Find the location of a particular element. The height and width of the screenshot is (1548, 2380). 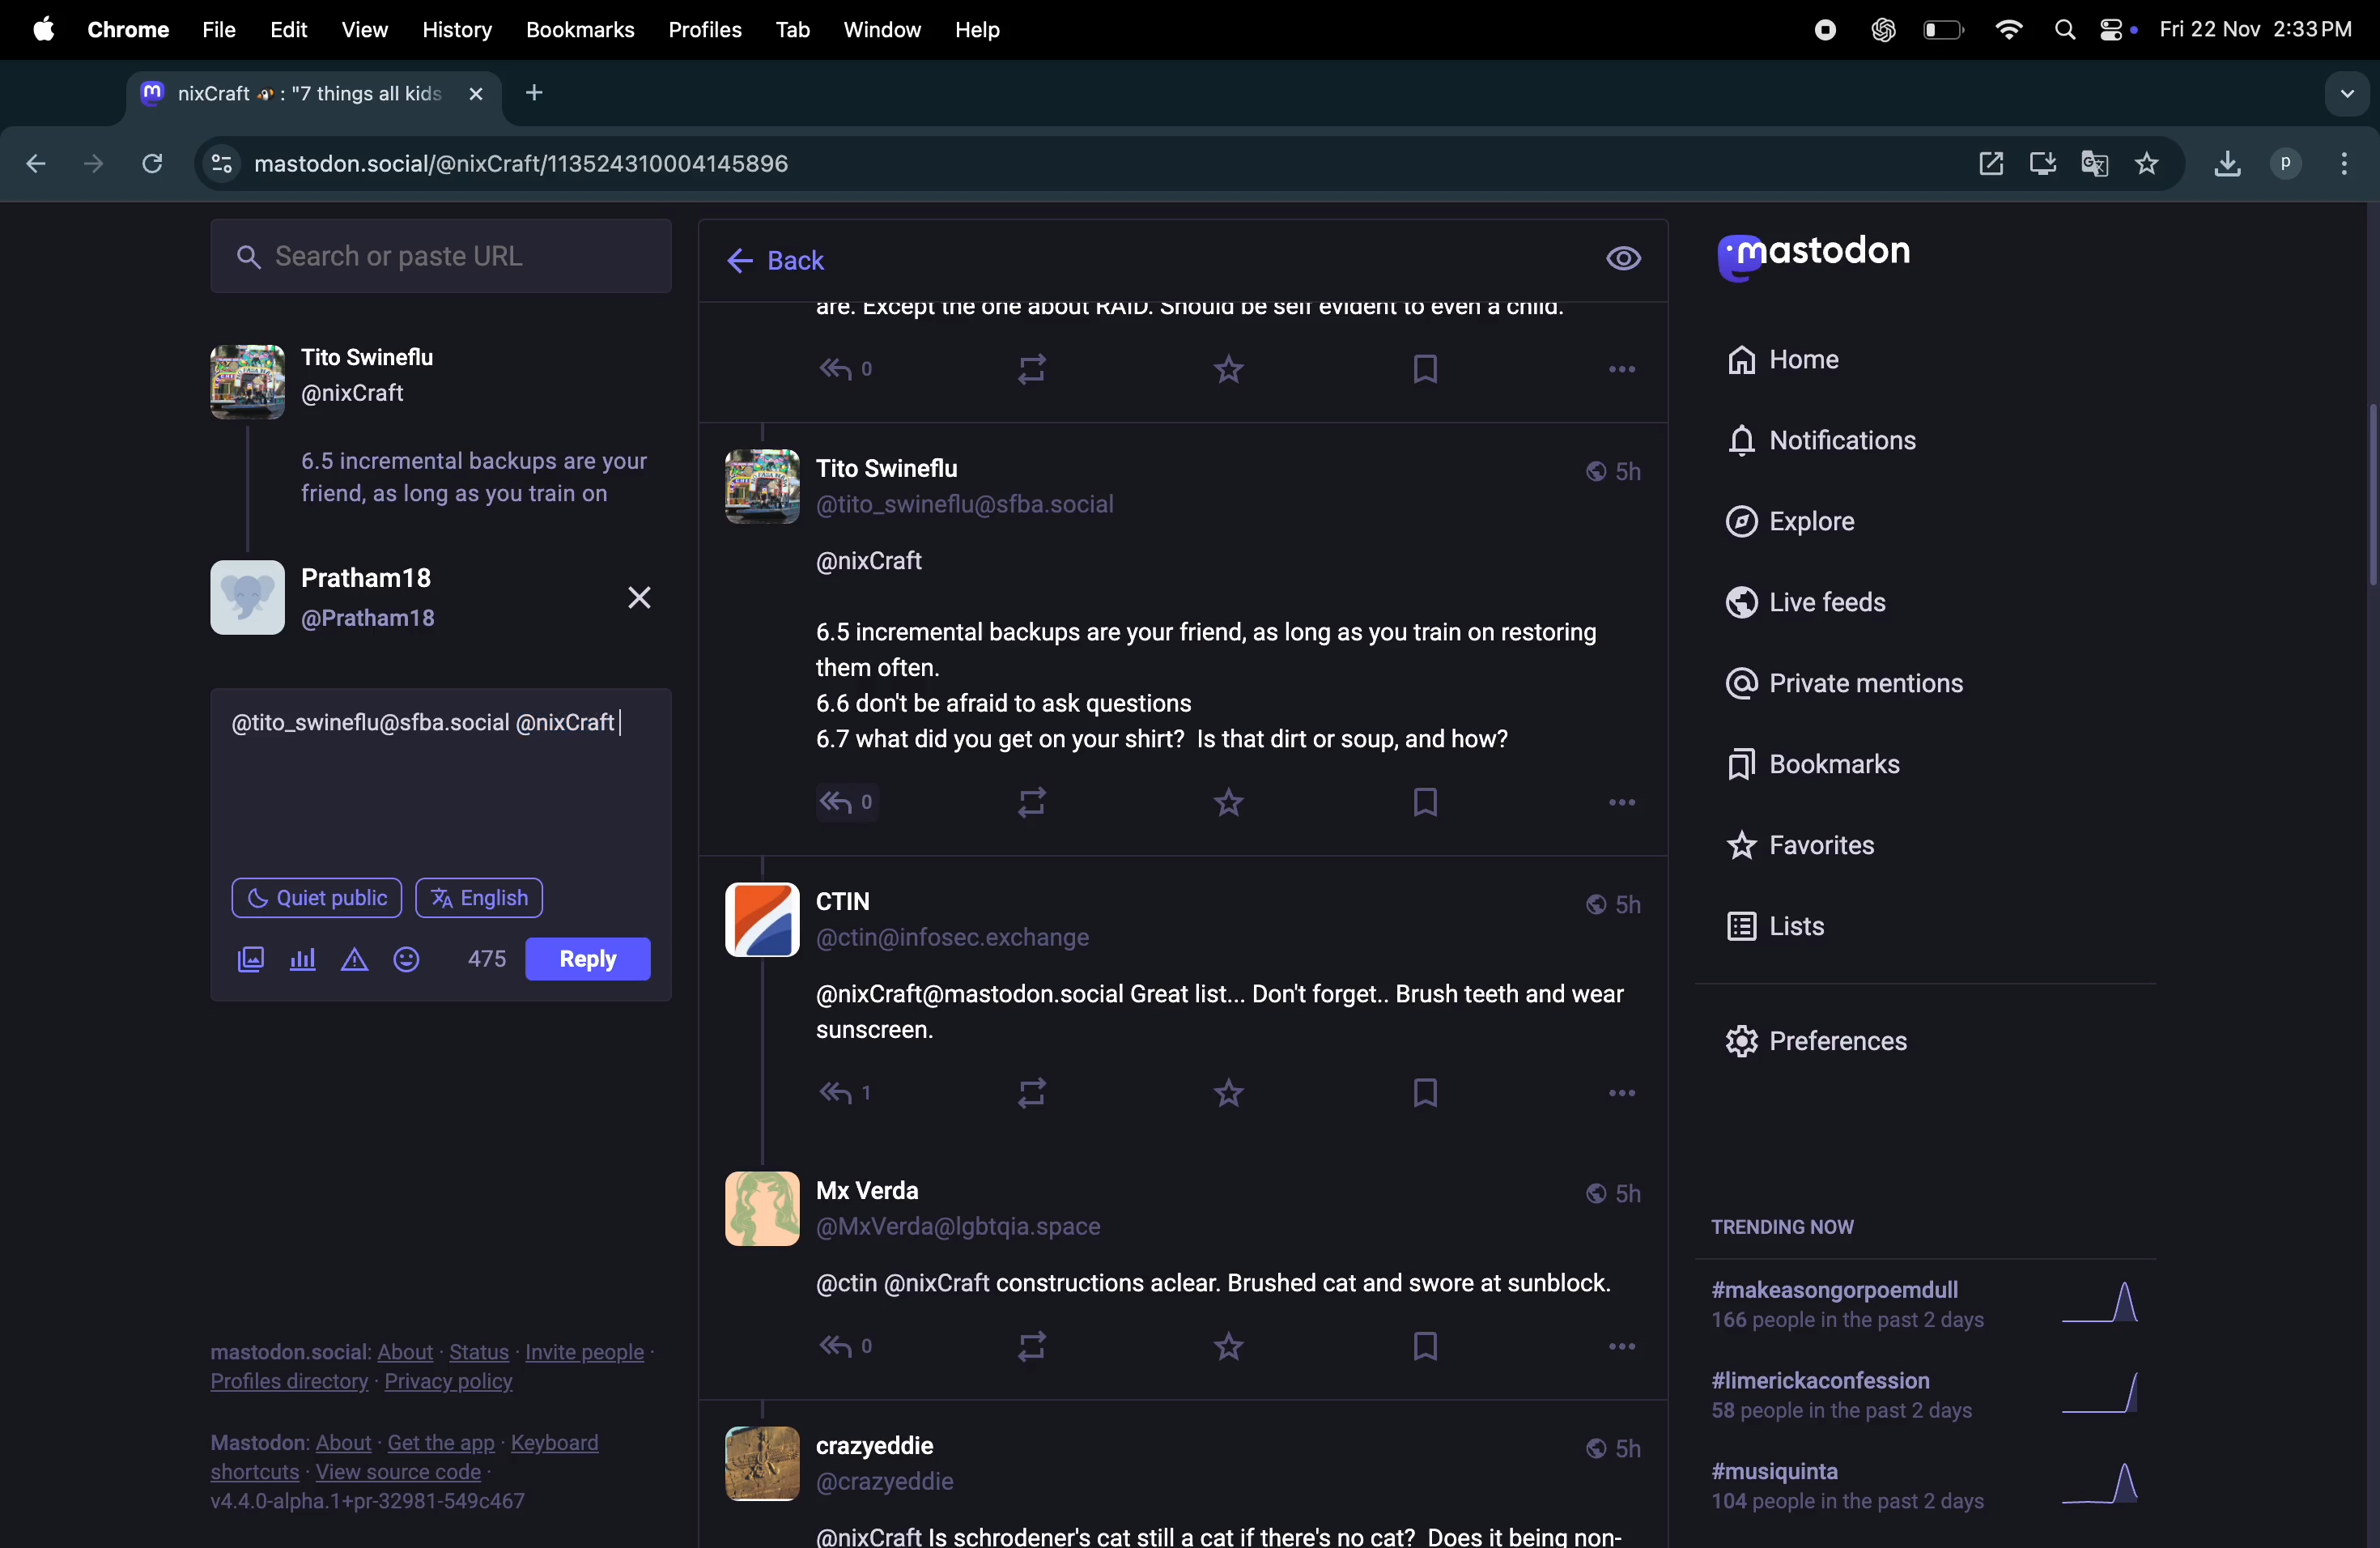

help is located at coordinates (984, 30).